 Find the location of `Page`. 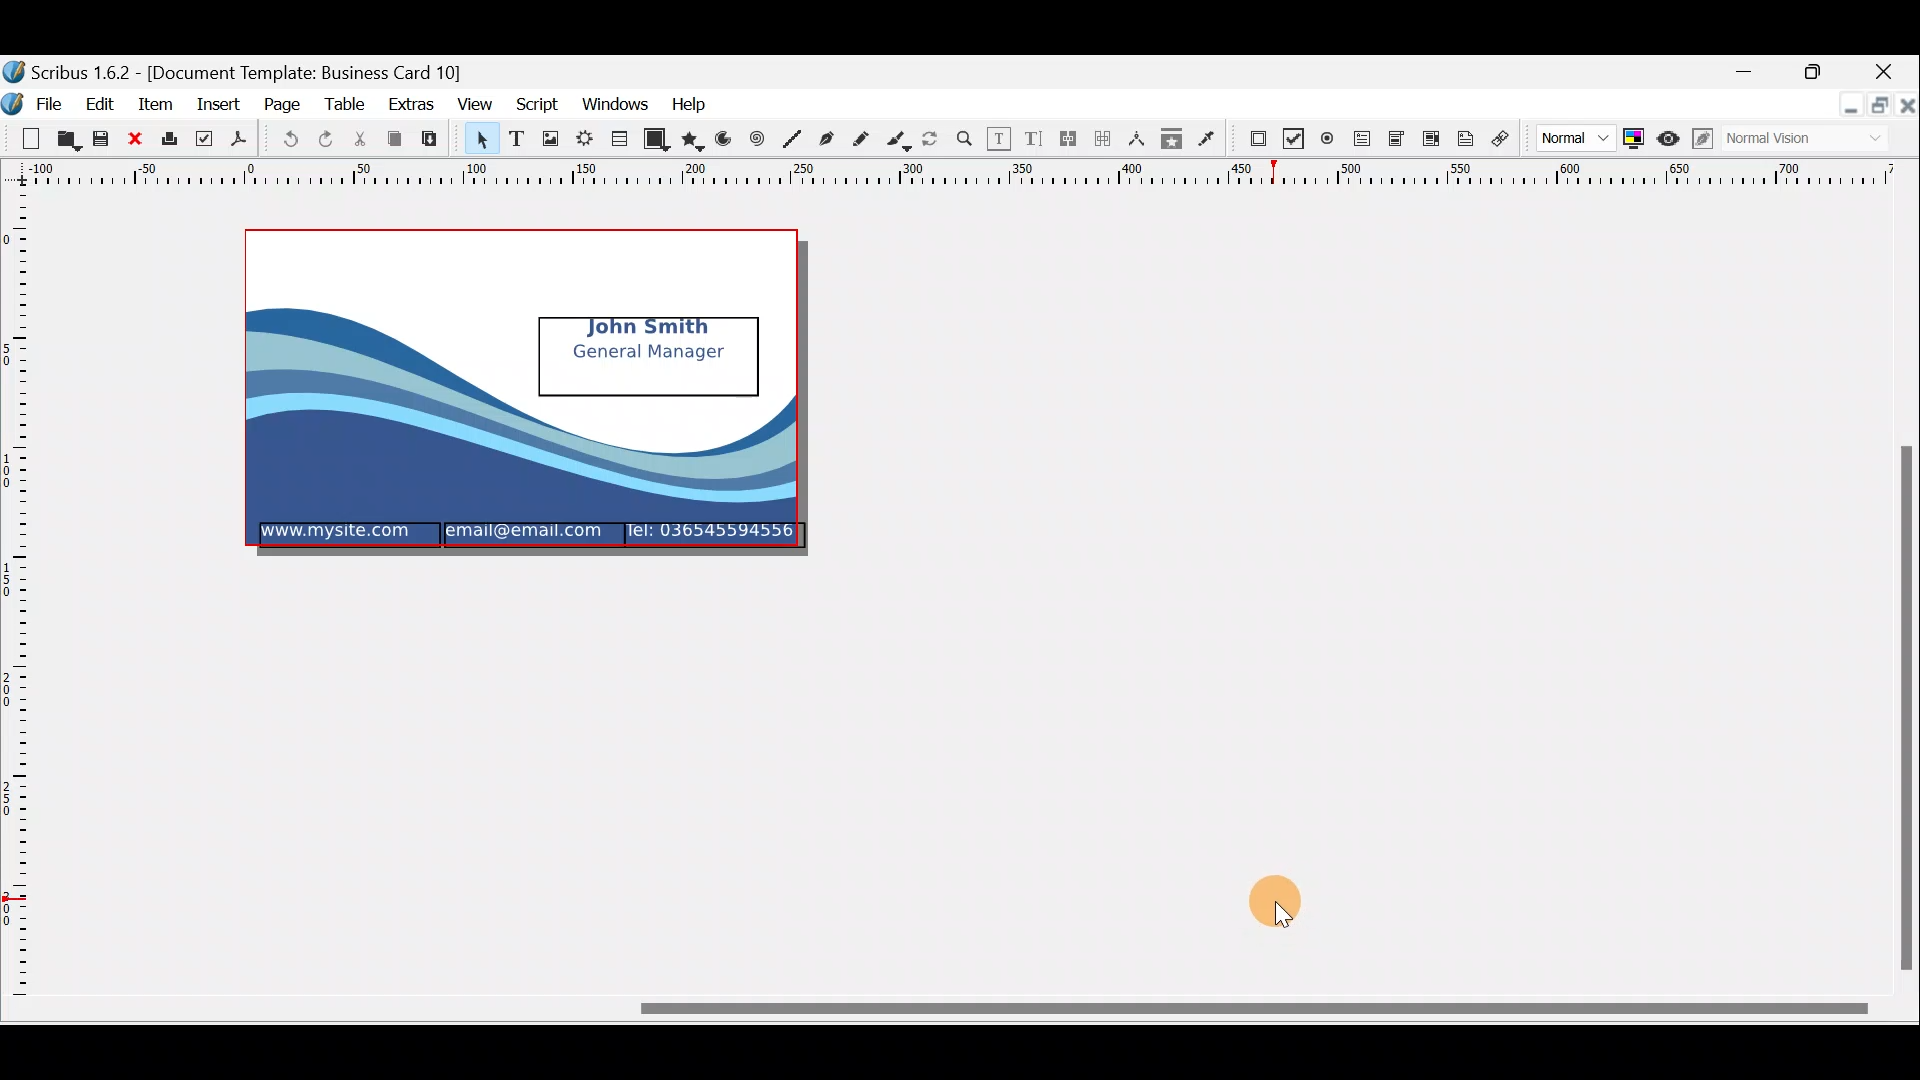

Page is located at coordinates (281, 103).